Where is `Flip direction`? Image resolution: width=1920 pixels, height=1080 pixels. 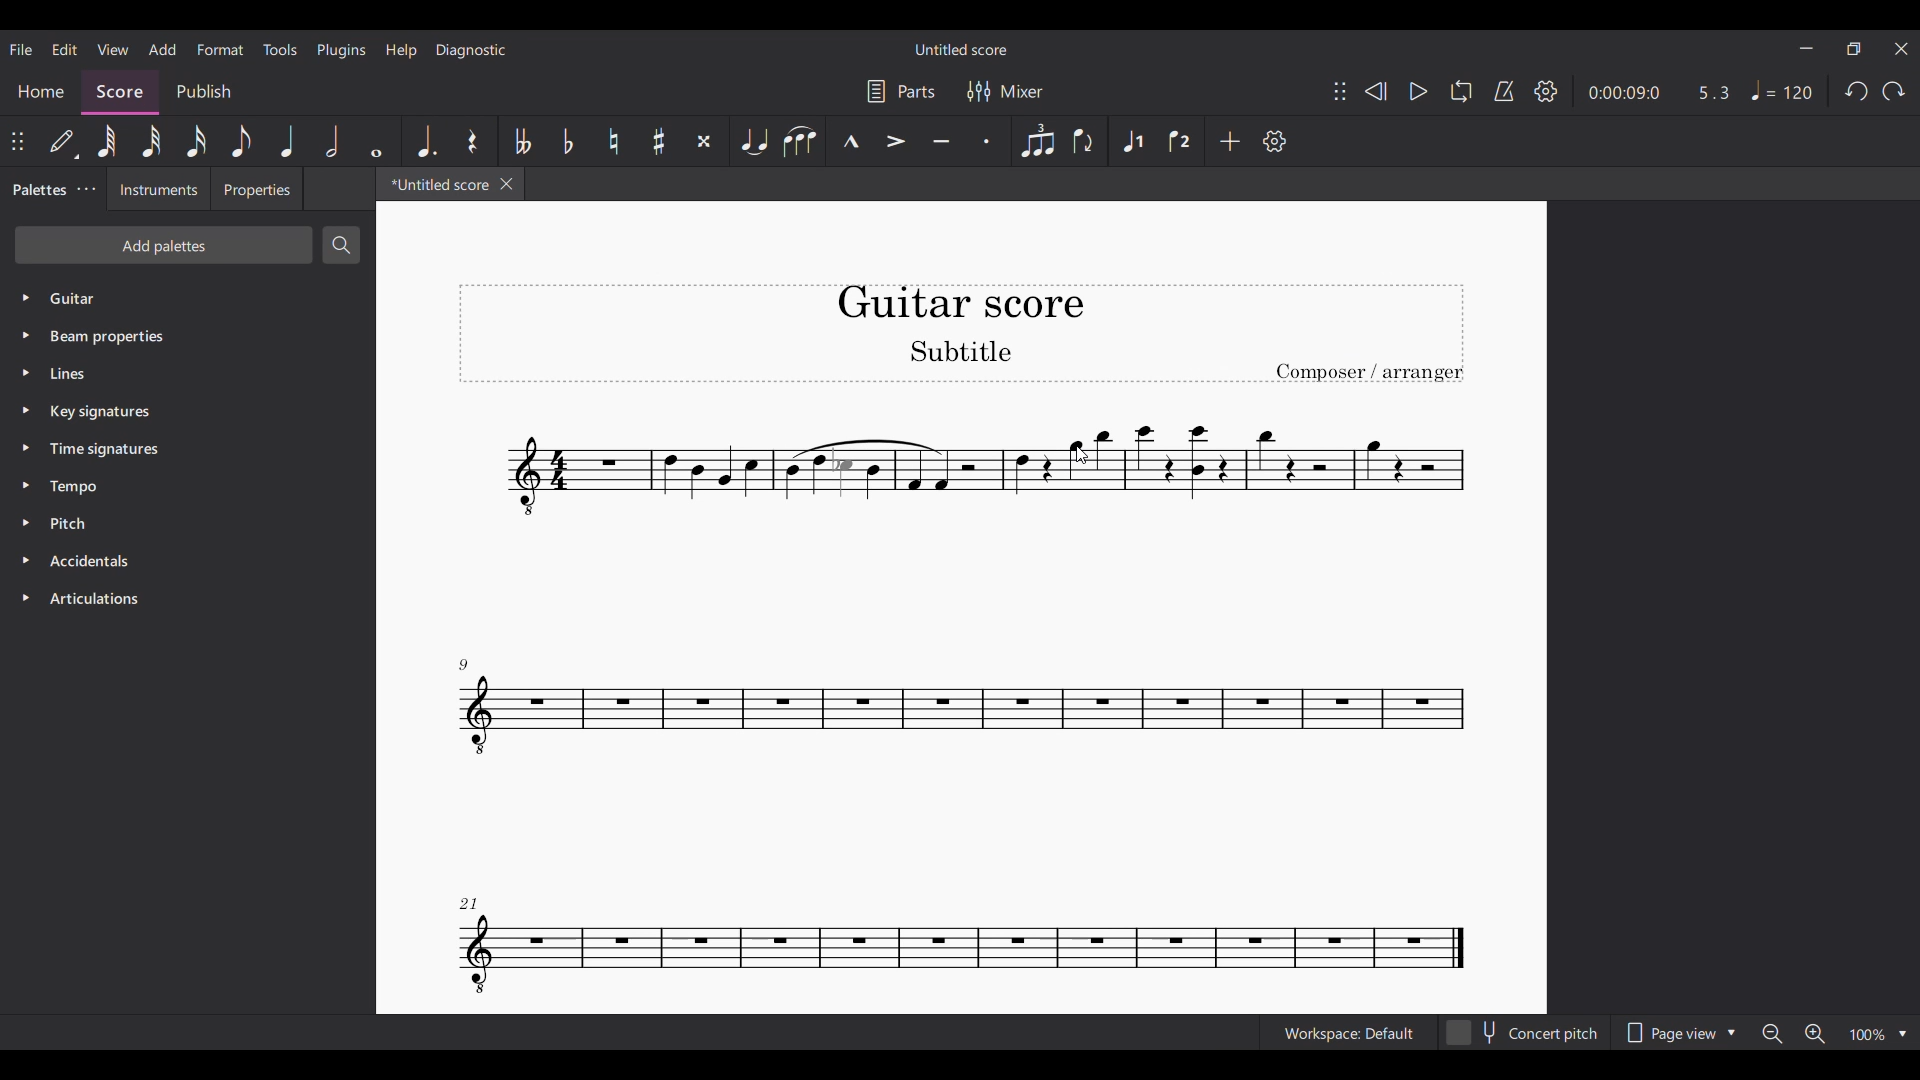
Flip direction is located at coordinates (1085, 141).